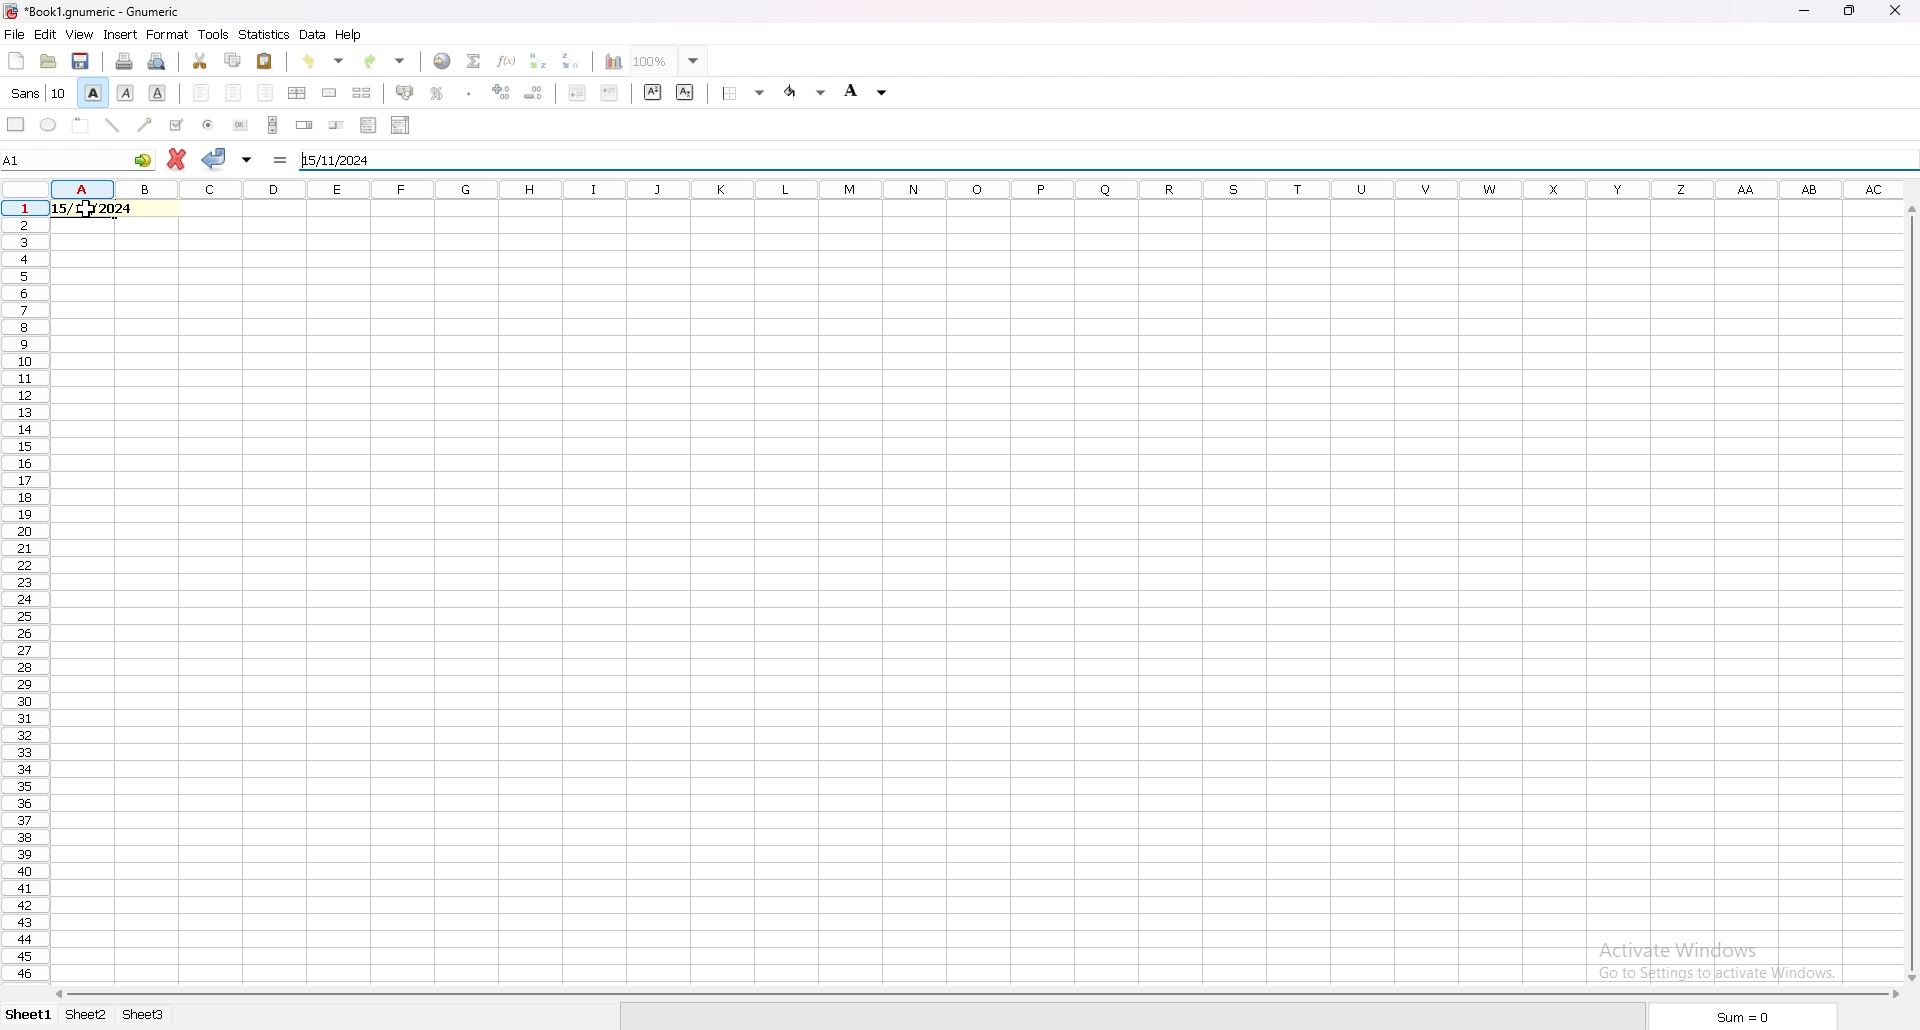 Image resolution: width=1920 pixels, height=1030 pixels. What do you see at coordinates (23, 594) in the screenshot?
I see `rows` at bounding box center [23, 594].